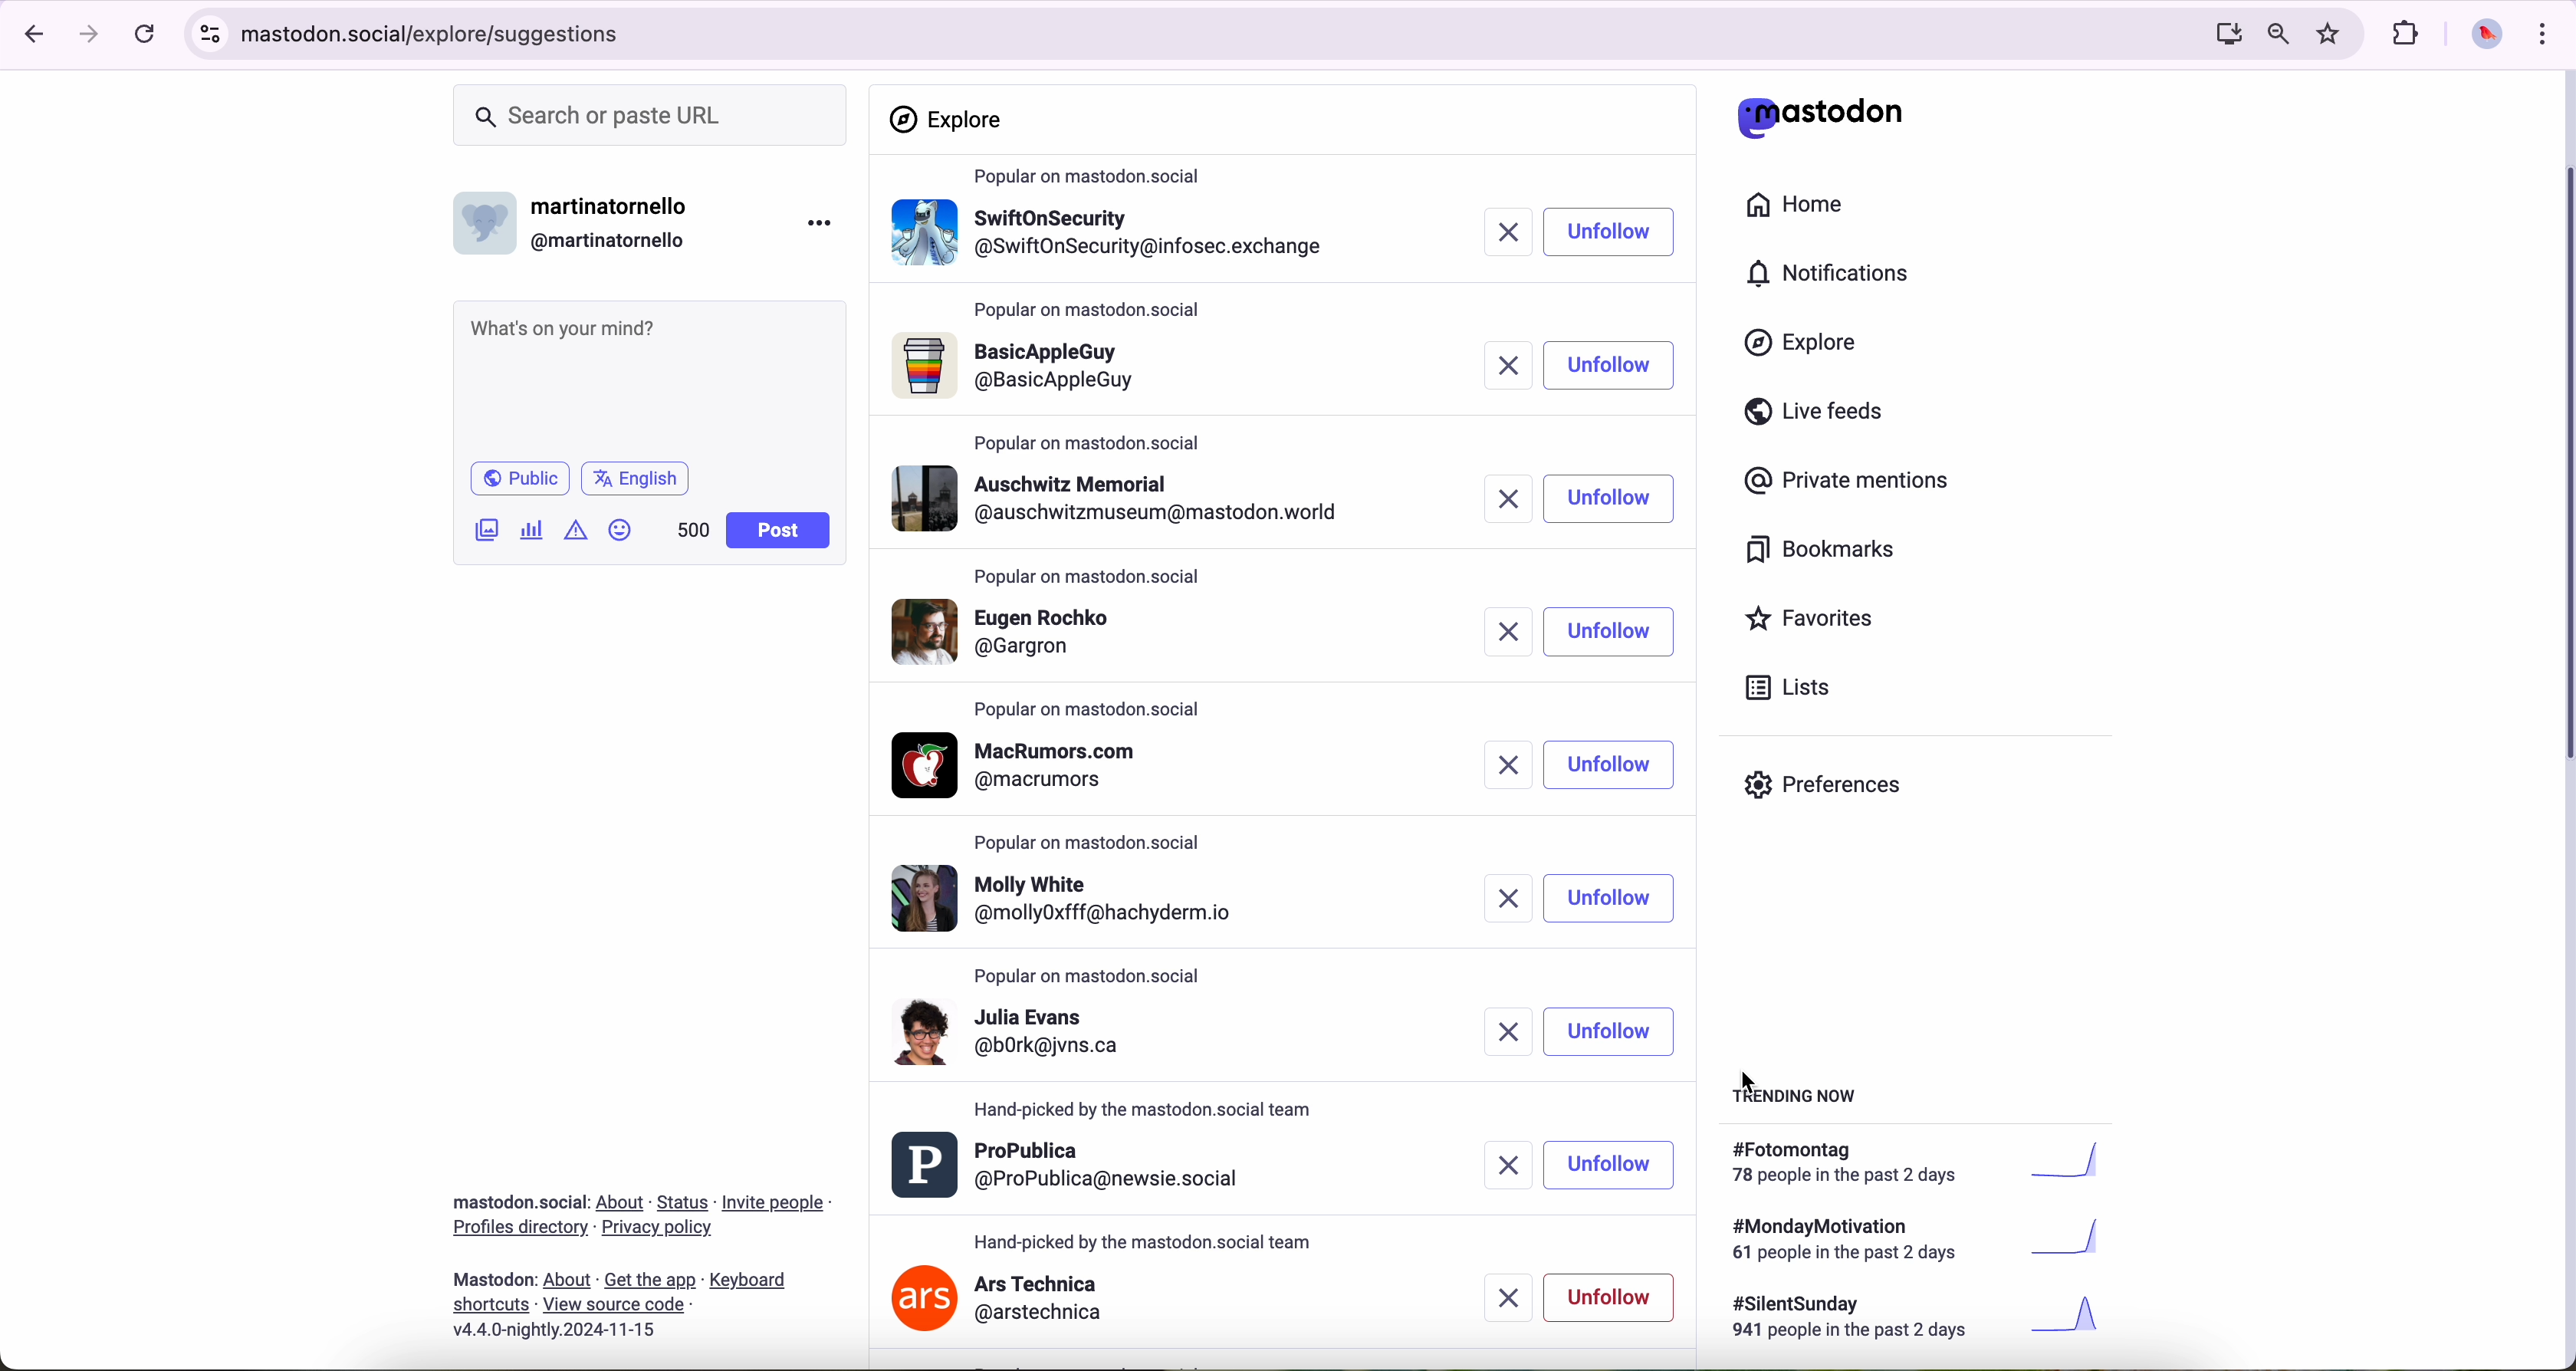 This screenshot has width=2576, height=1371. I want to click on remove, so click(1496, 1033).